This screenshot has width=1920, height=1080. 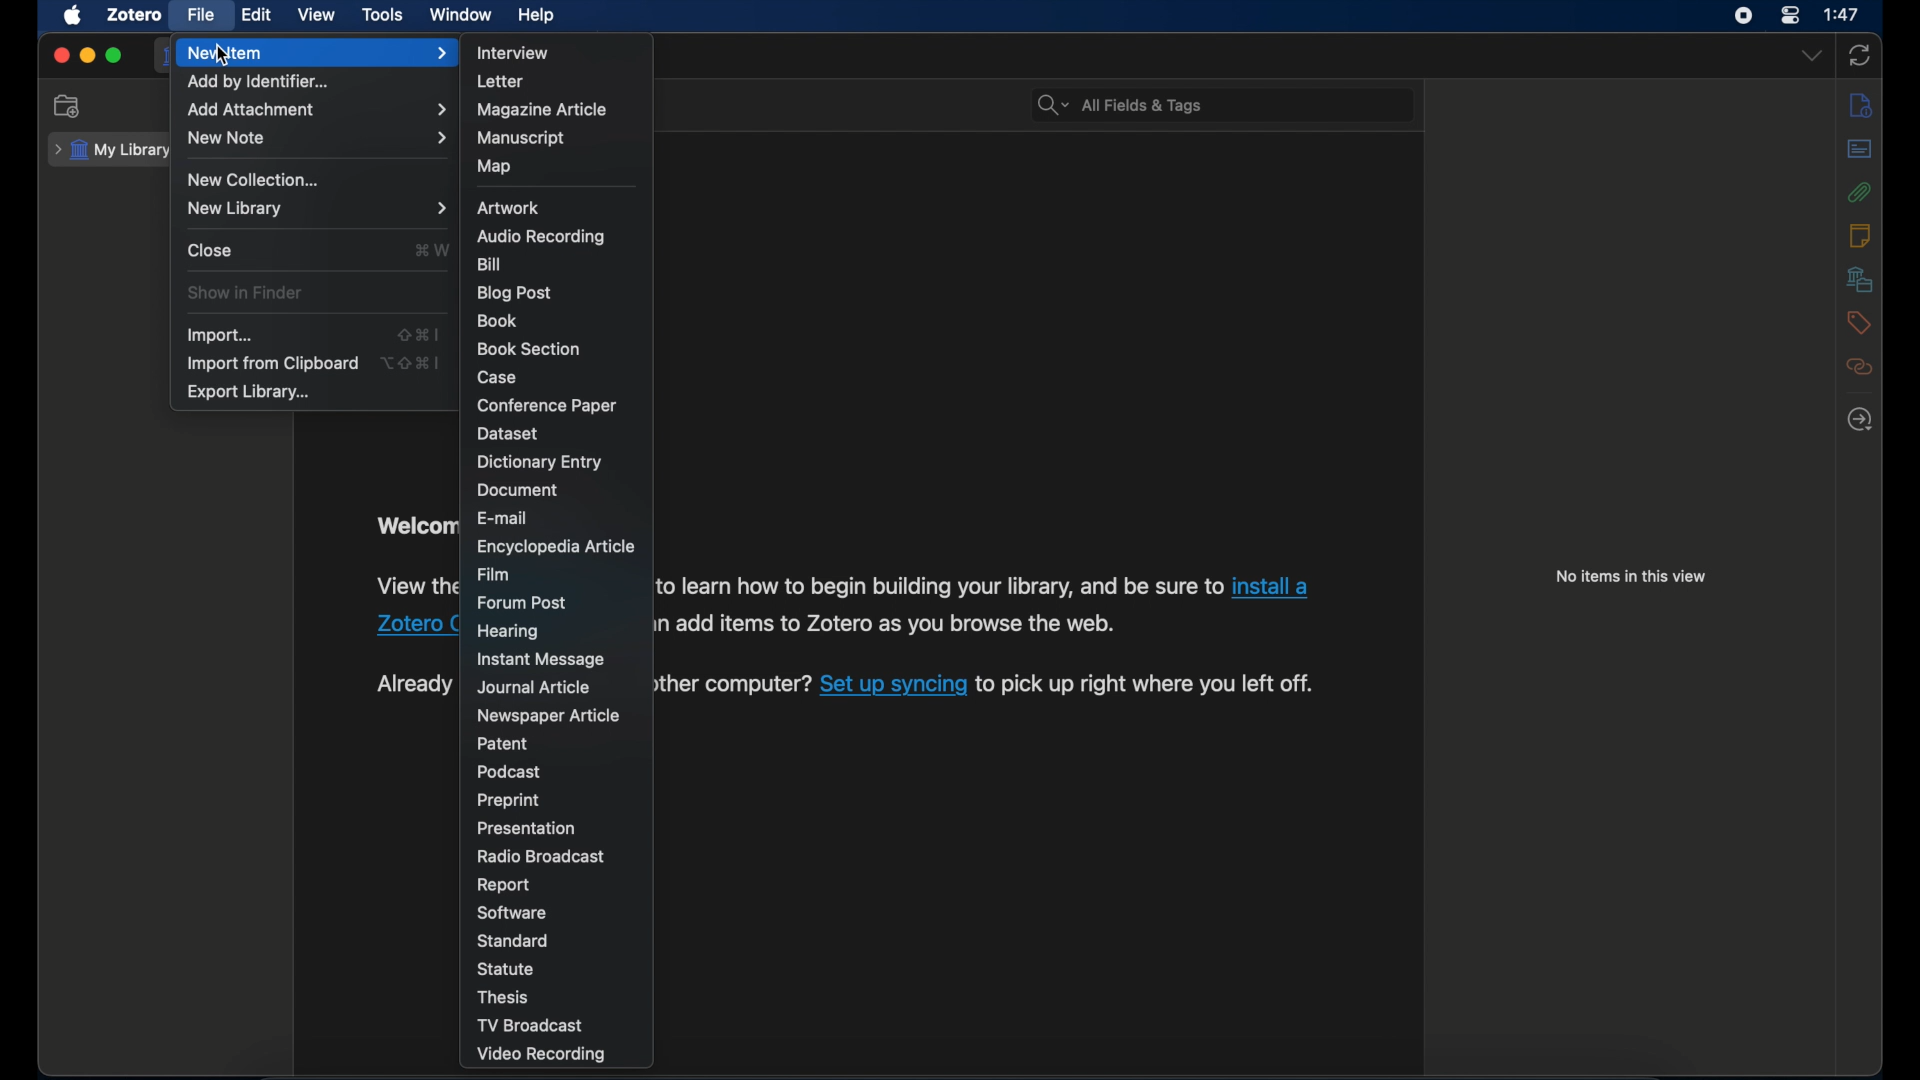 I want to click on bill, so click(x=490, y=263).